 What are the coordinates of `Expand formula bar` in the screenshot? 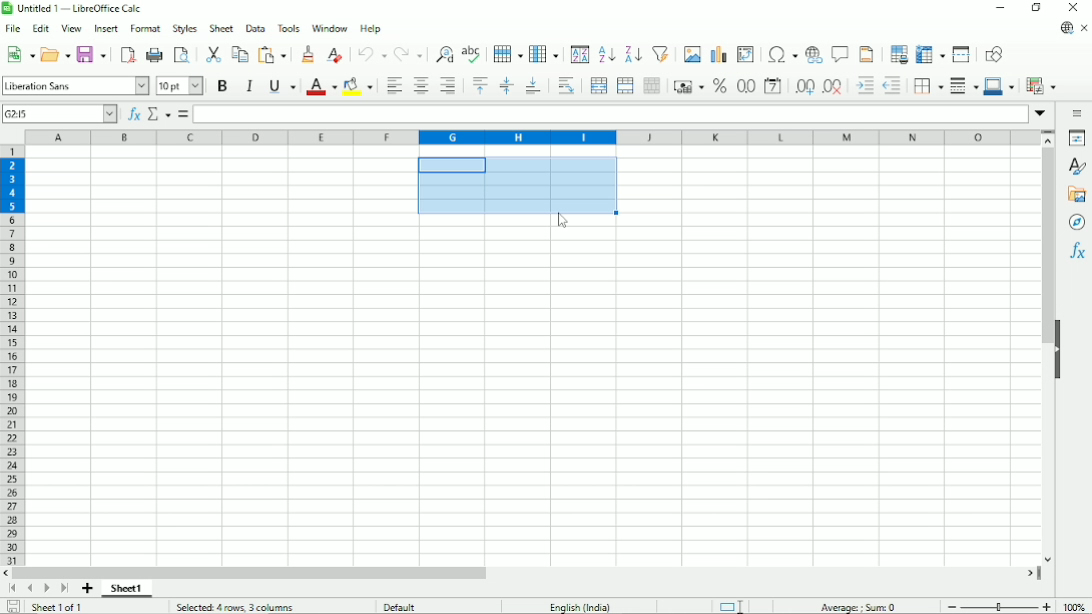 It's located at (1042, 114).